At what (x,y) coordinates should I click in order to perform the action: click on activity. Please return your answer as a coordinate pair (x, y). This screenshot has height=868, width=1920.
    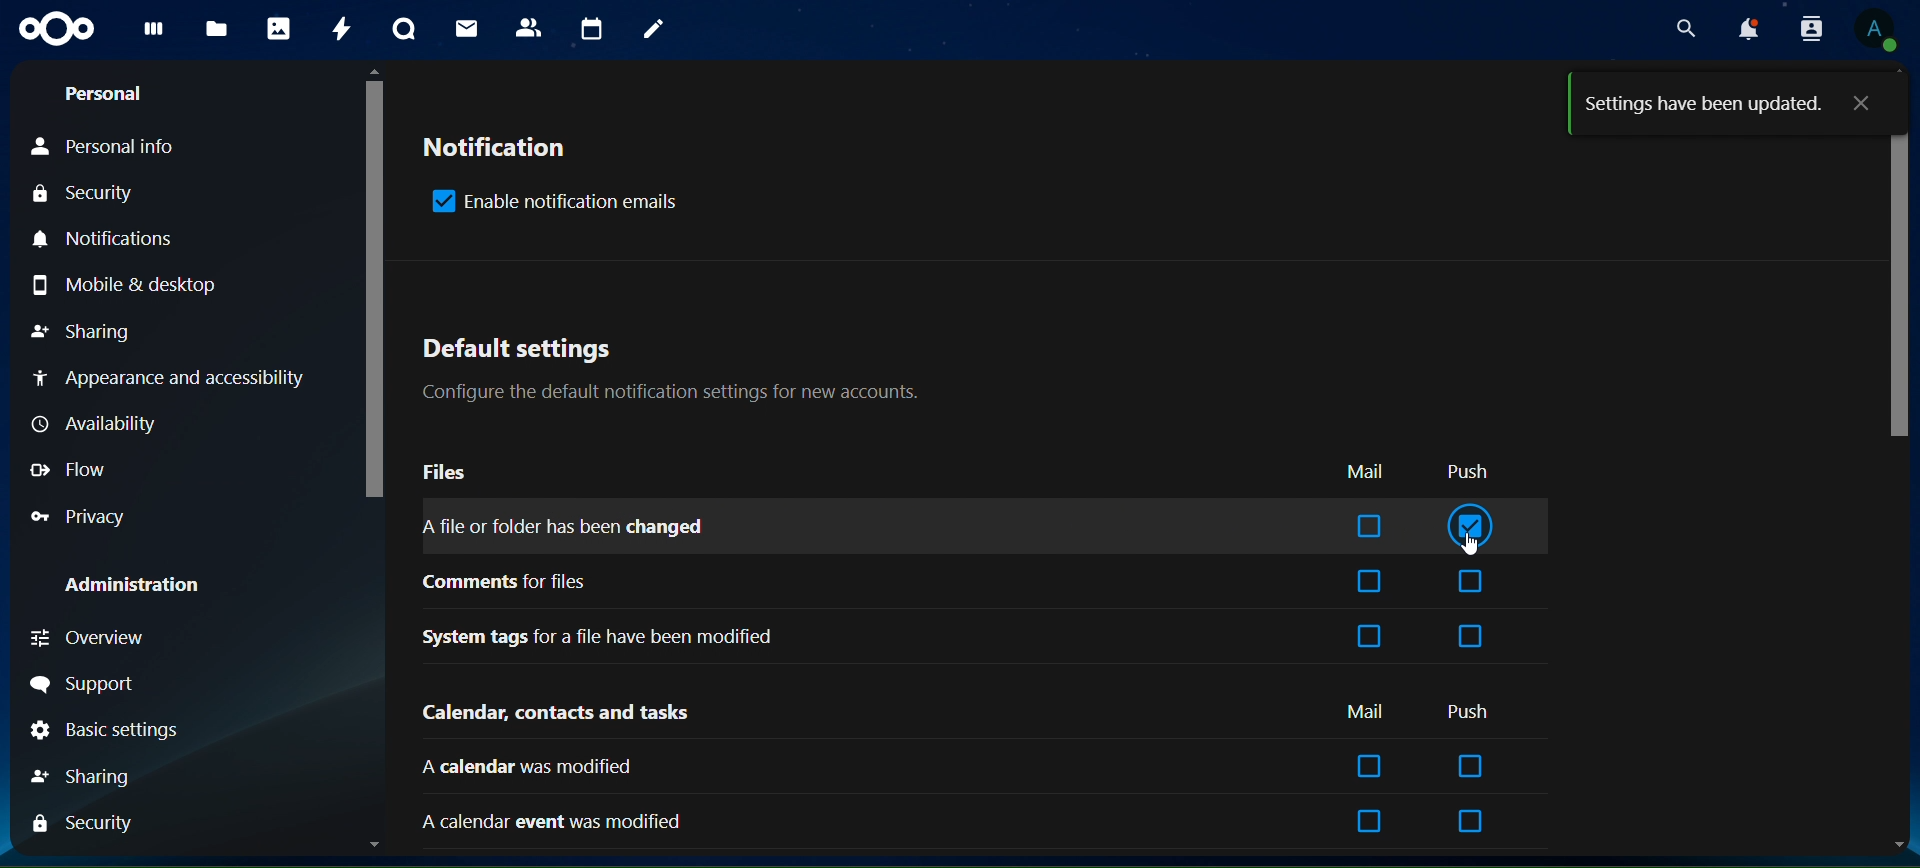
    Looking at the image, I should click on (338, 29).